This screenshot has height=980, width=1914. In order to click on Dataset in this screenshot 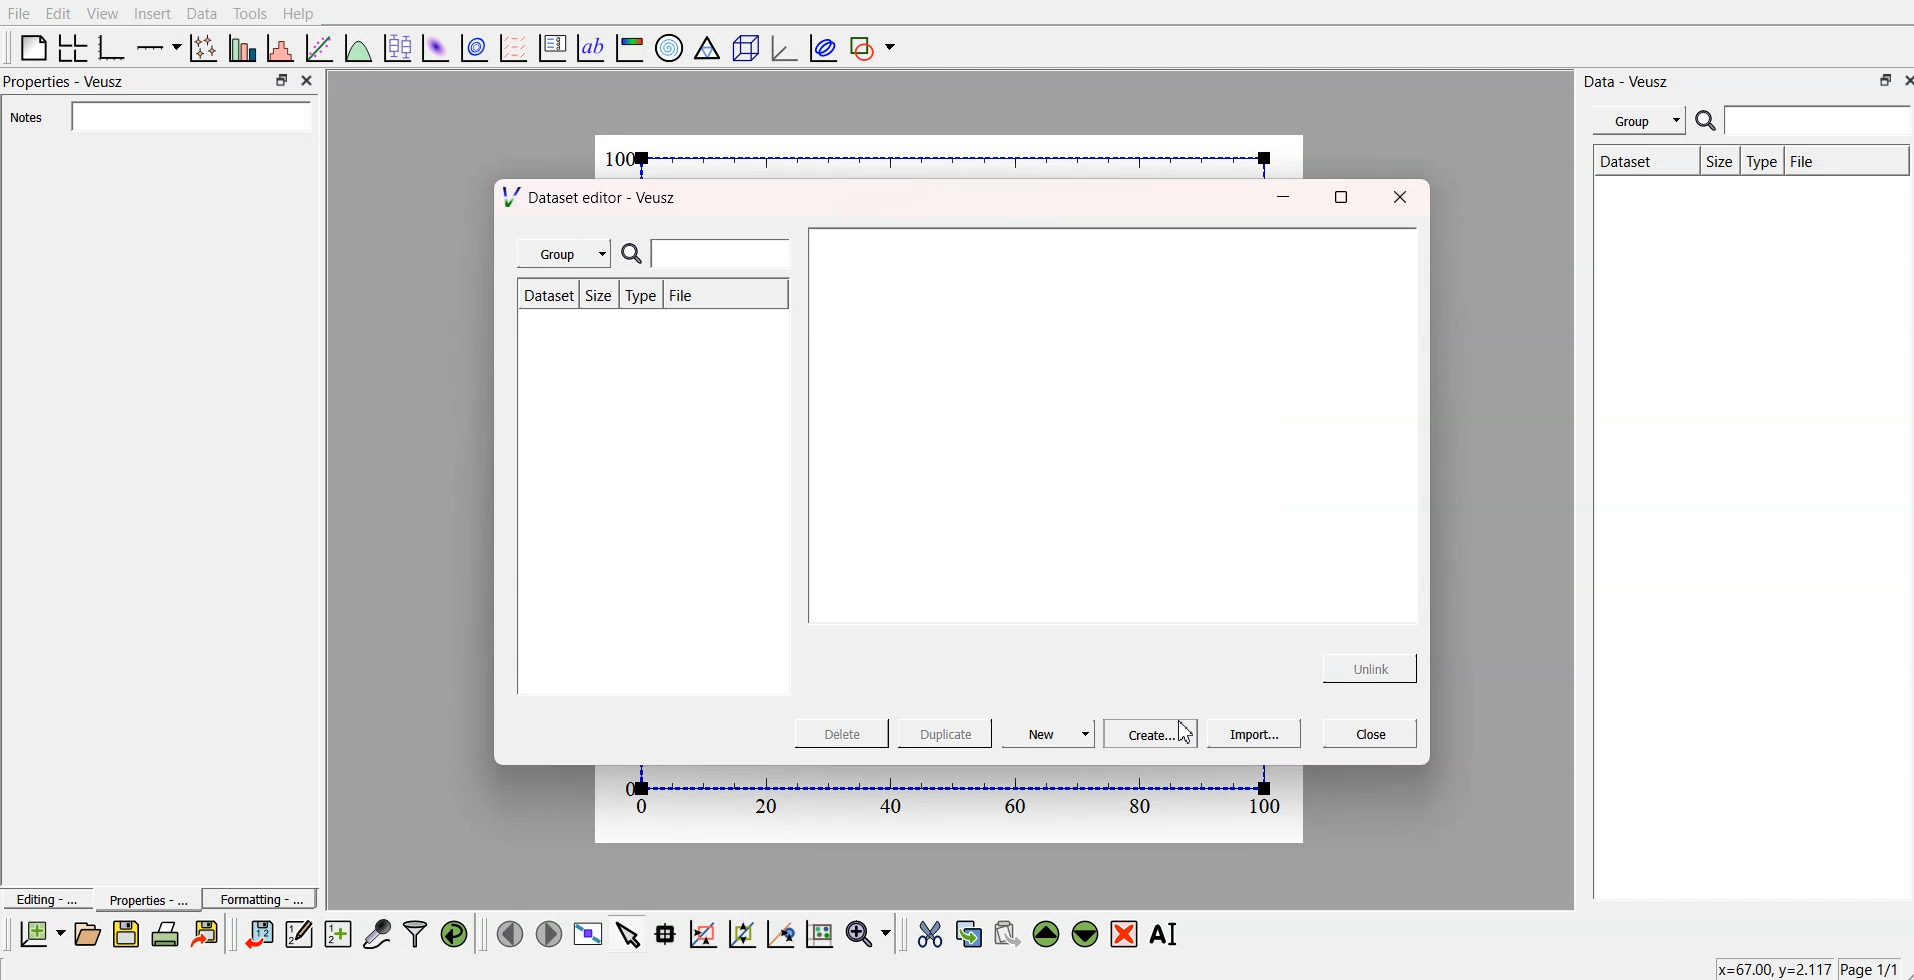, I will do `click(546, 294)`.